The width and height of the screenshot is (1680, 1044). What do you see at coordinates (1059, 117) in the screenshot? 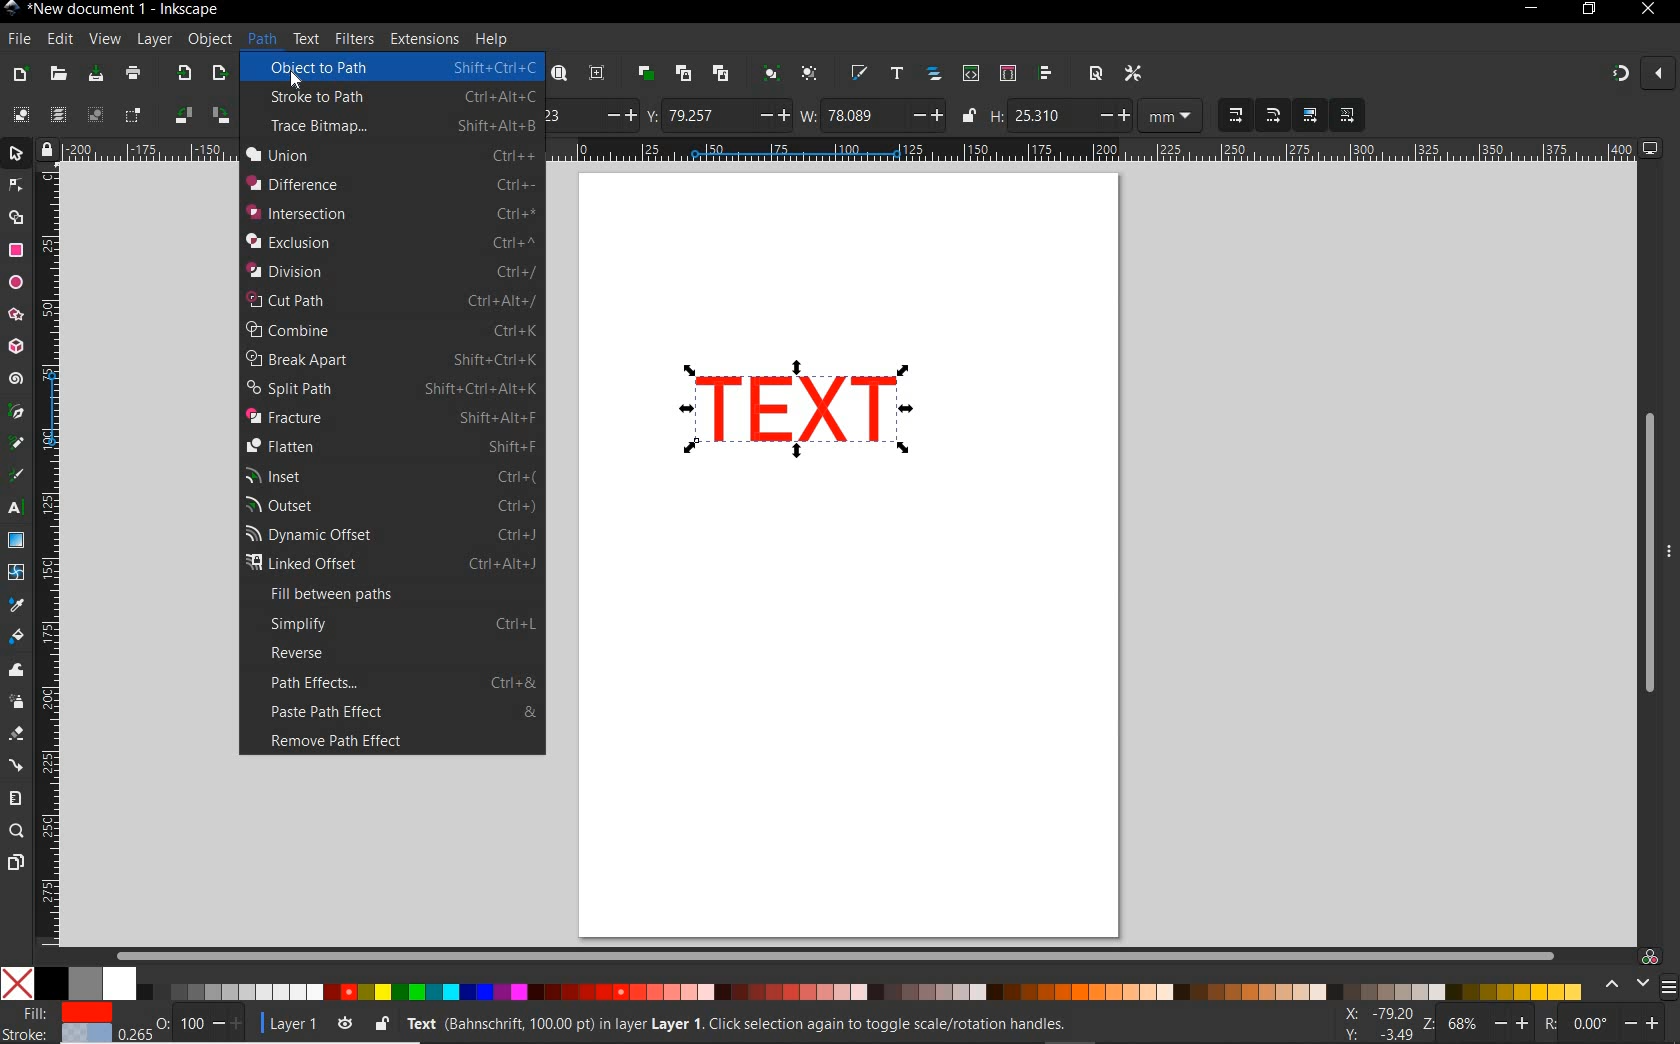
I see `HEIGHT OF SELECTION` at bounding box center [1059, 117].